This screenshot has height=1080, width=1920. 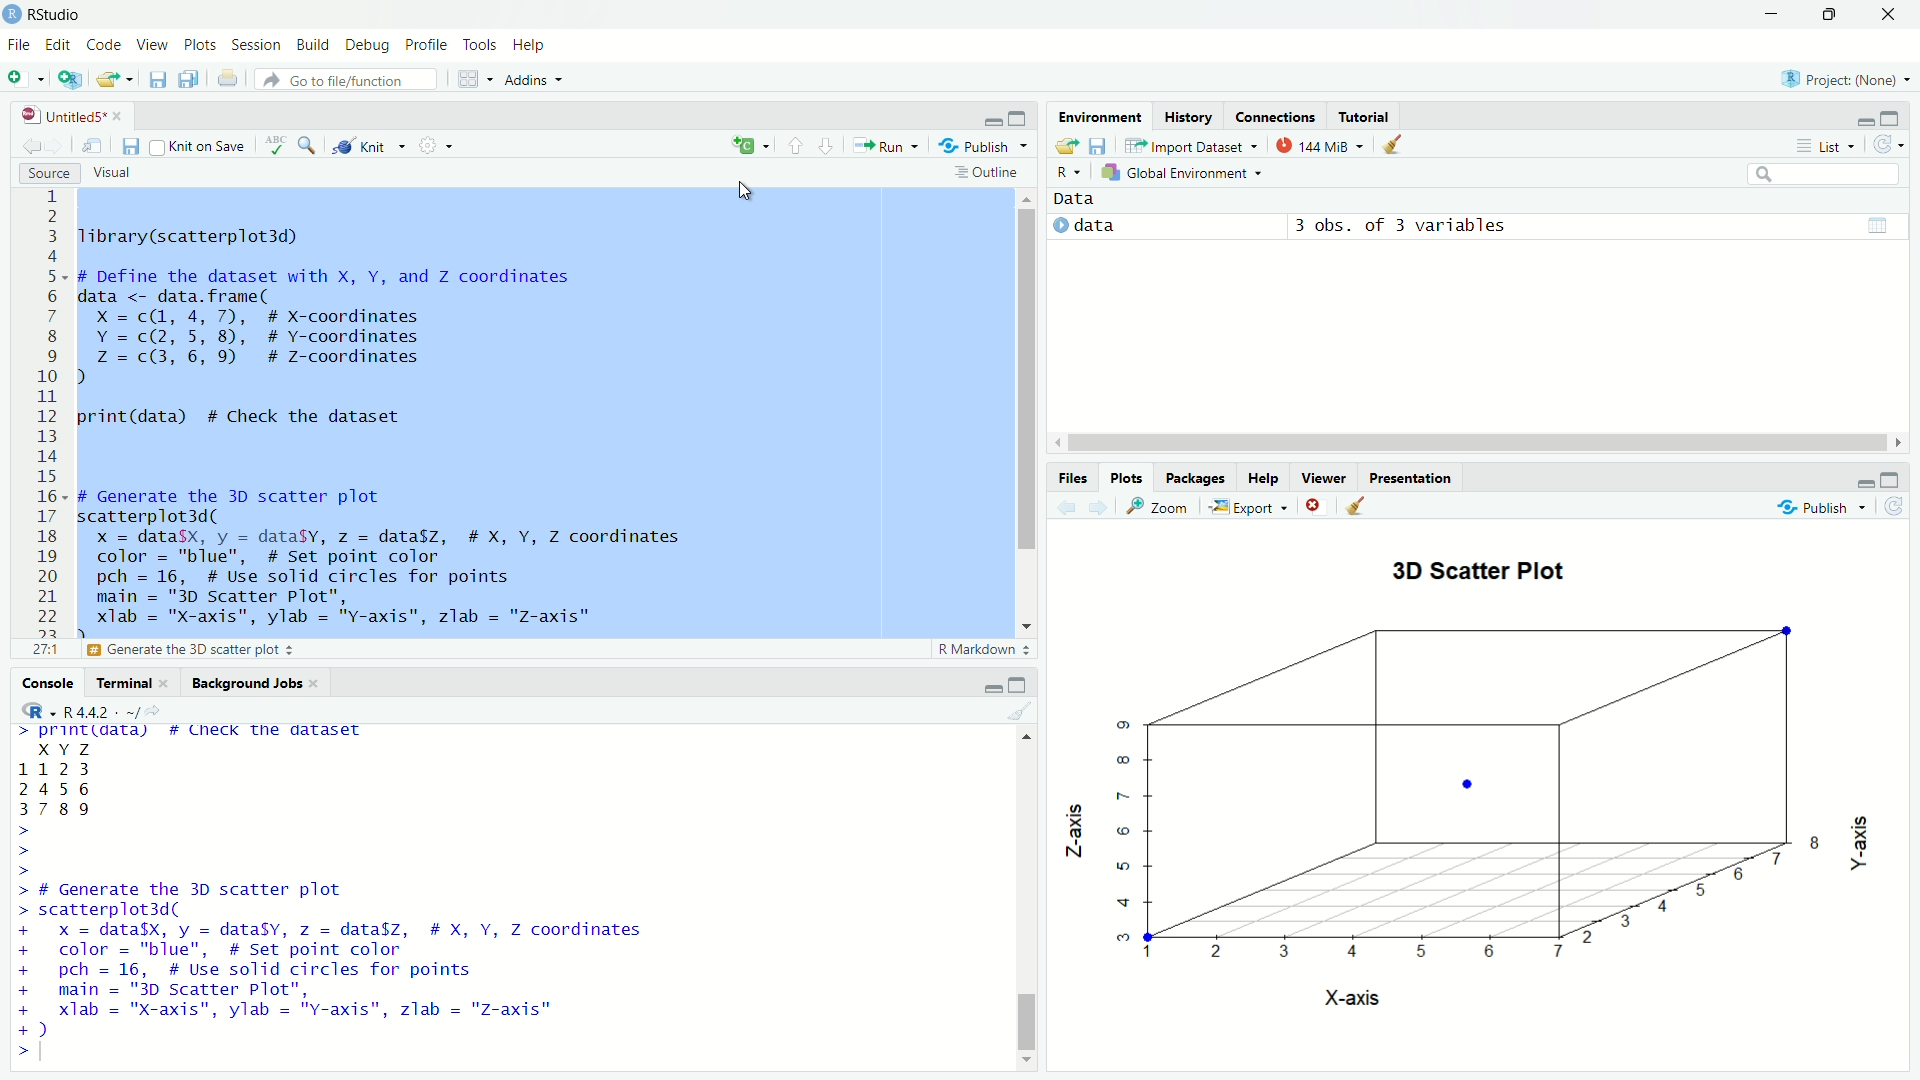 What do you see at coordinates (57, 46) in the screenshot?
I see `edit` at bounding box center [57, 46].